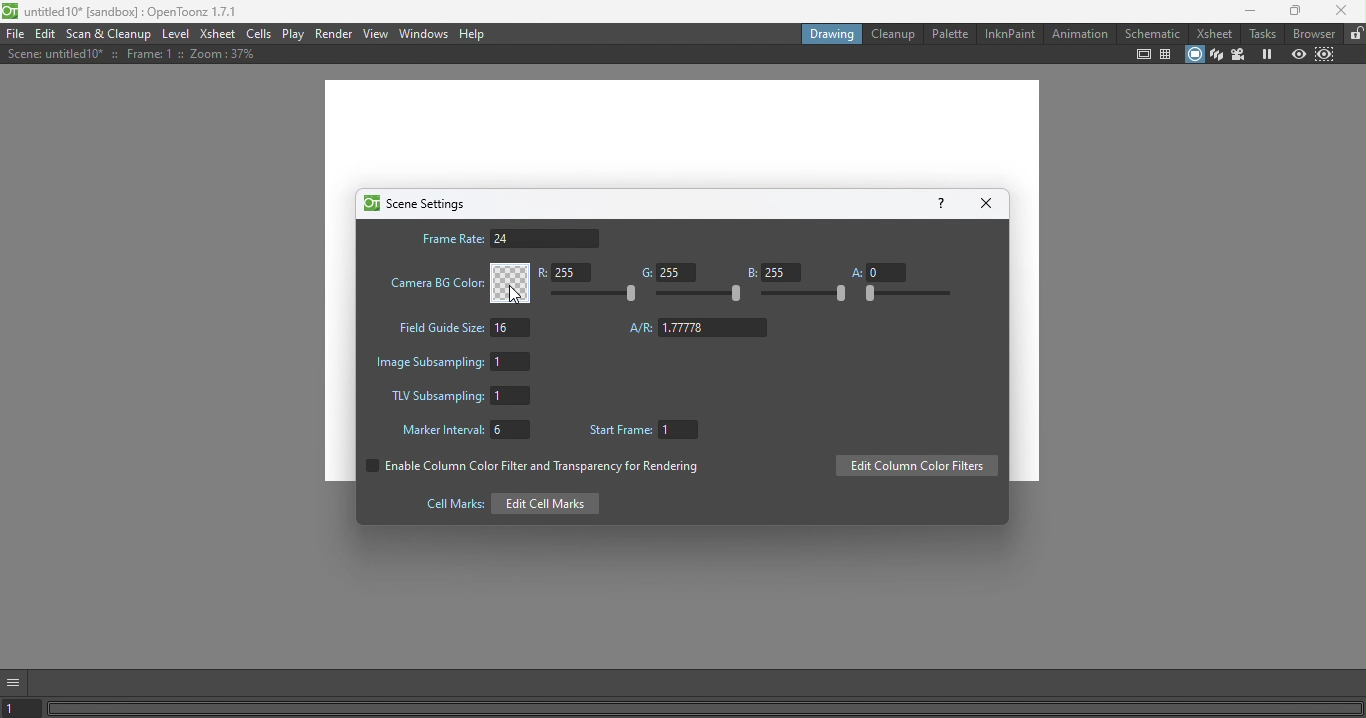 The image size is (1366, 718). I want to click on Windows, so click(422, 34).